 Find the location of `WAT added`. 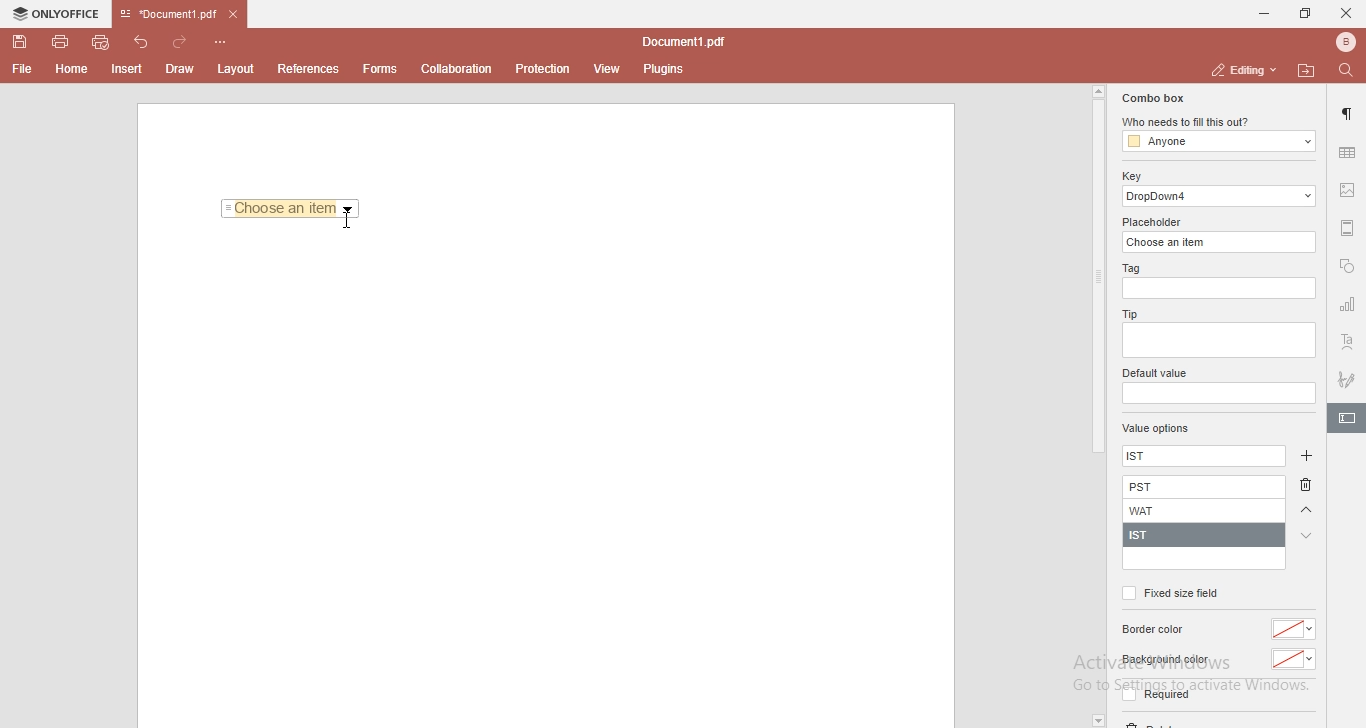

WAT added is located at coordinates (1205, 511).